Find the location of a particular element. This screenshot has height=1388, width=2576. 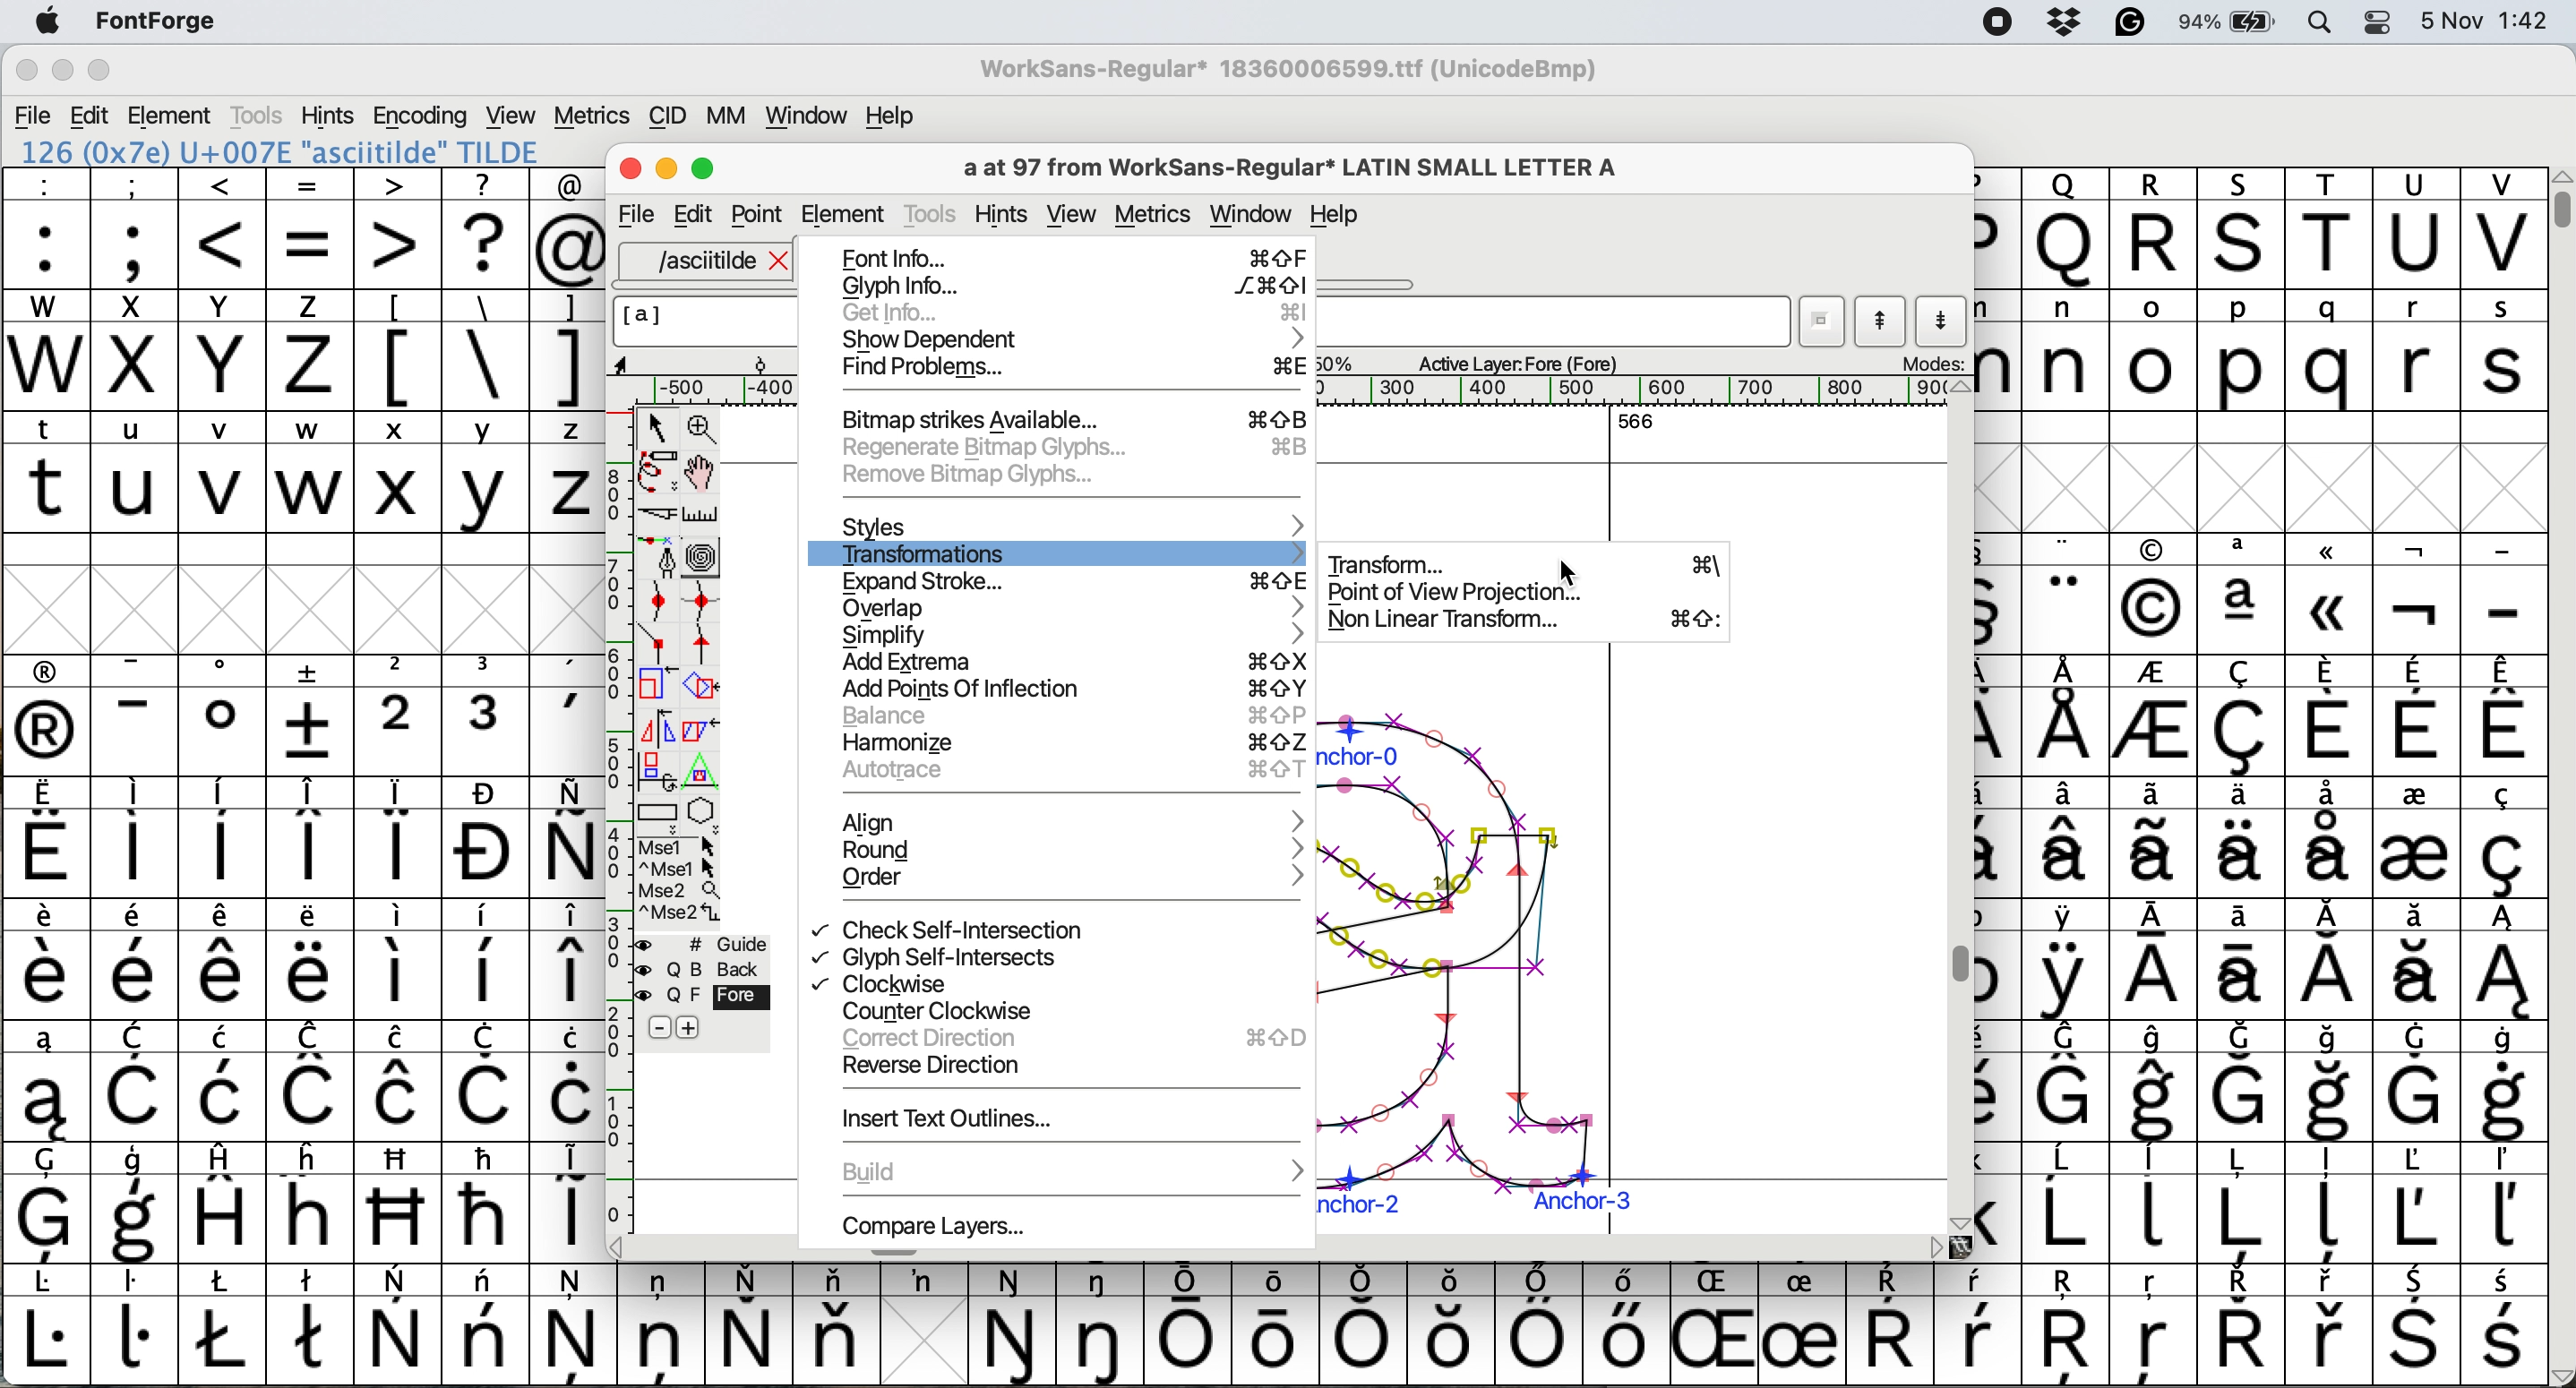

symbol is located at coordinates (312, 1081).